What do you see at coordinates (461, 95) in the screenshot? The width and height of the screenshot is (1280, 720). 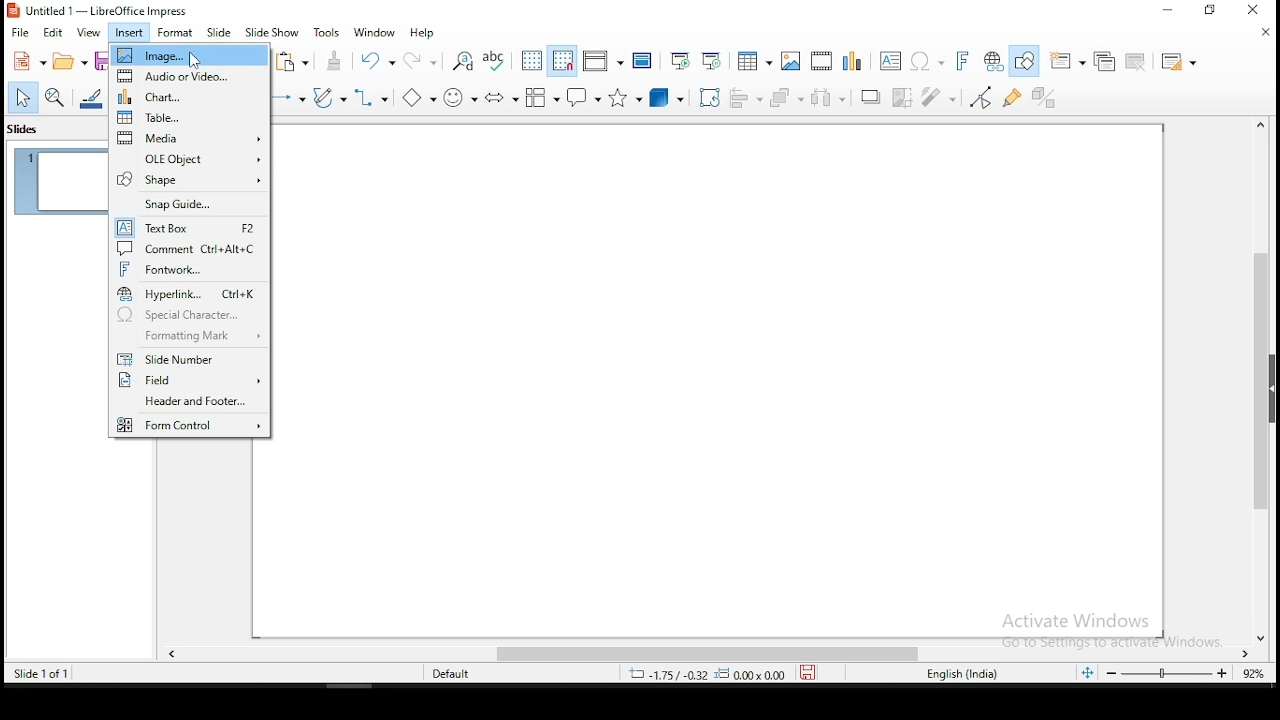 I see `symbol shapes` at bounding box center [461, 95].